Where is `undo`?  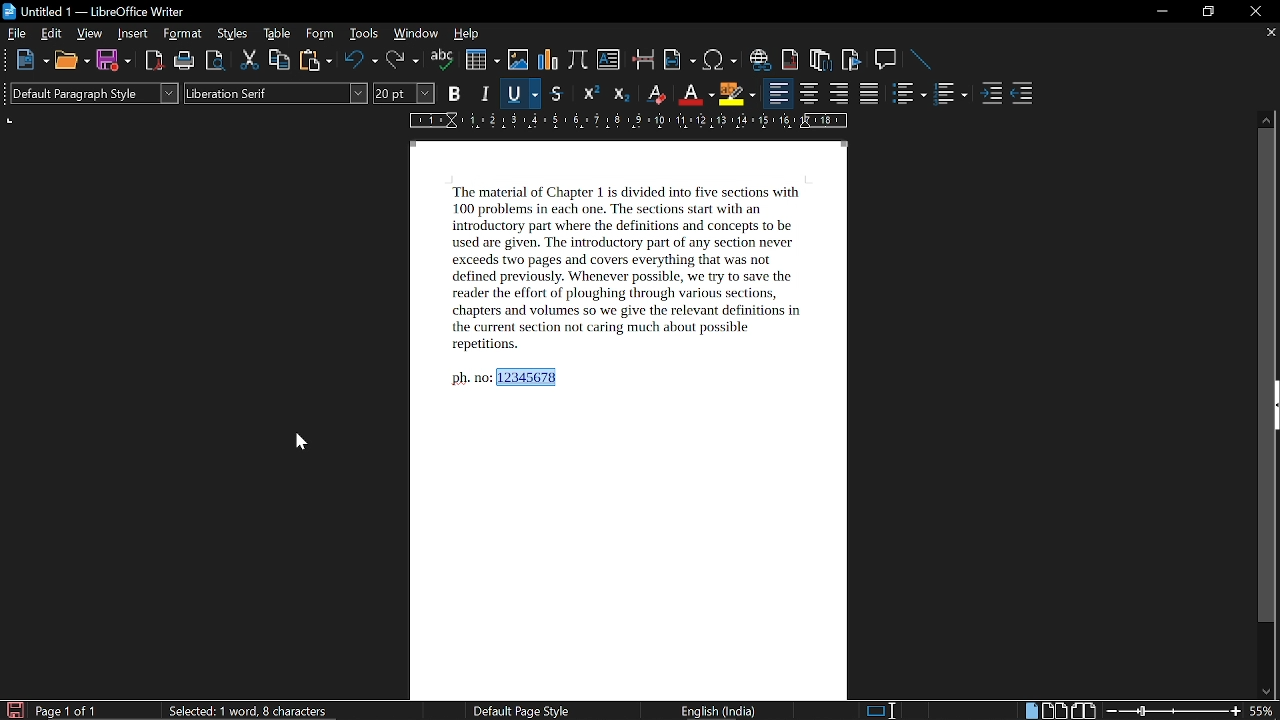 undo is located at coordinates (359, 62).